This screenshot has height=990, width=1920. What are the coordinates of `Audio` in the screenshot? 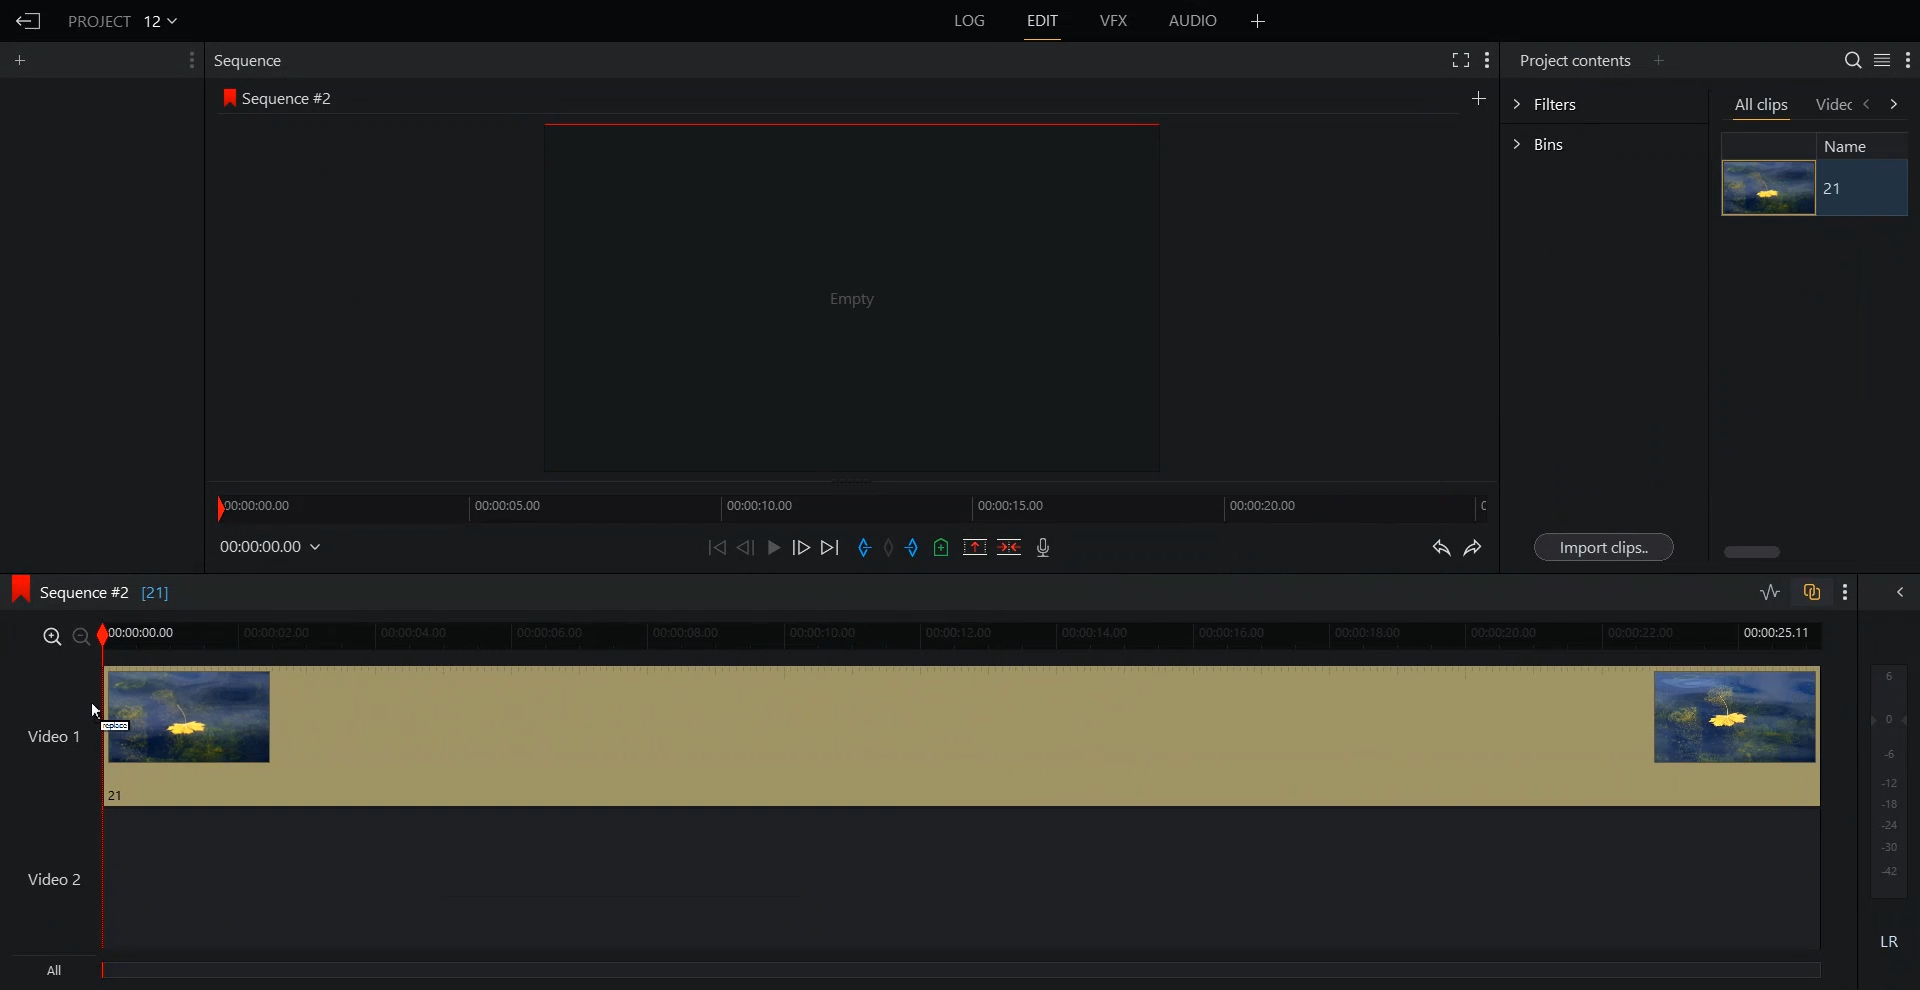 It's located at (1195, 21).